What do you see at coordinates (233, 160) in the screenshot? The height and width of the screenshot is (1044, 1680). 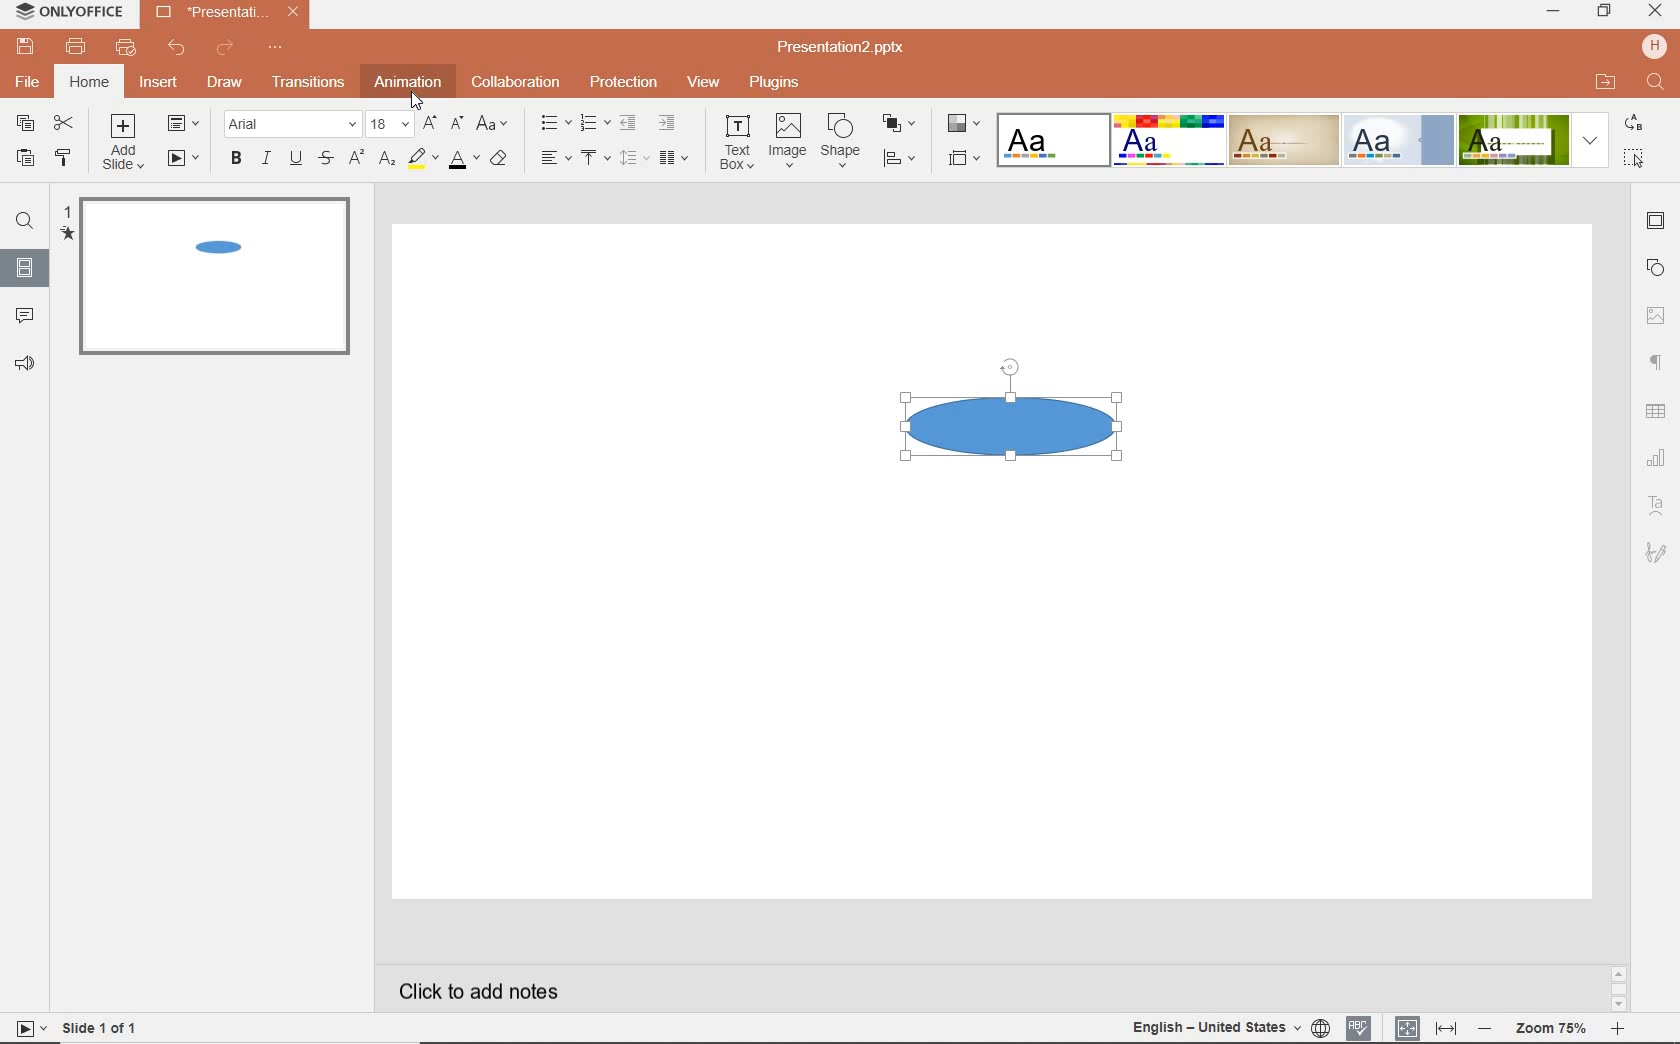 I see `bold` at bounding box center [233, 160].